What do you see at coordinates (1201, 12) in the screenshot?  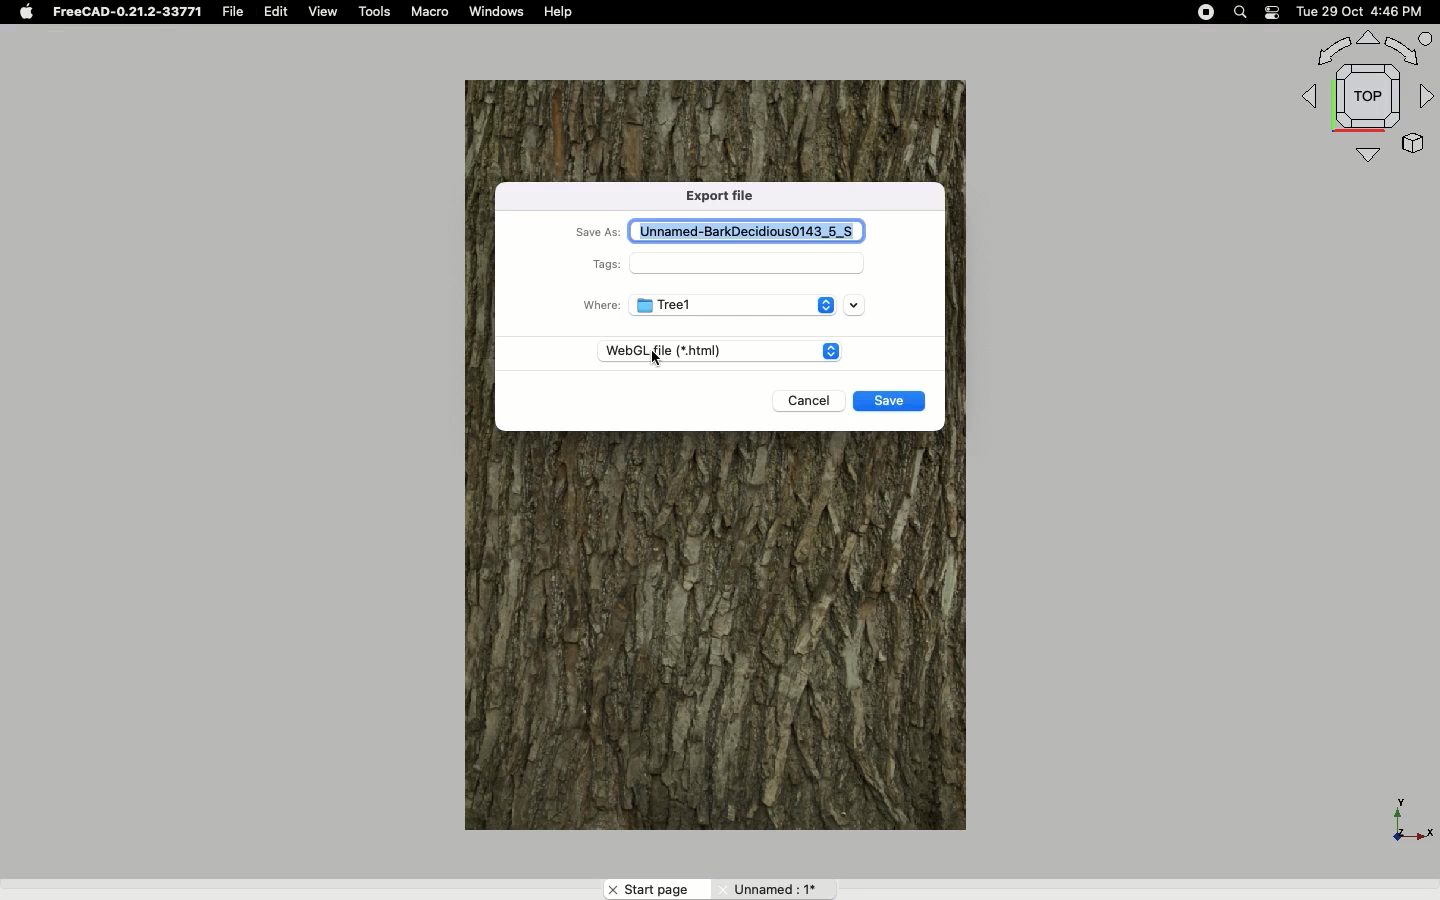 I see `Record` at bounding box center [1201, 12].